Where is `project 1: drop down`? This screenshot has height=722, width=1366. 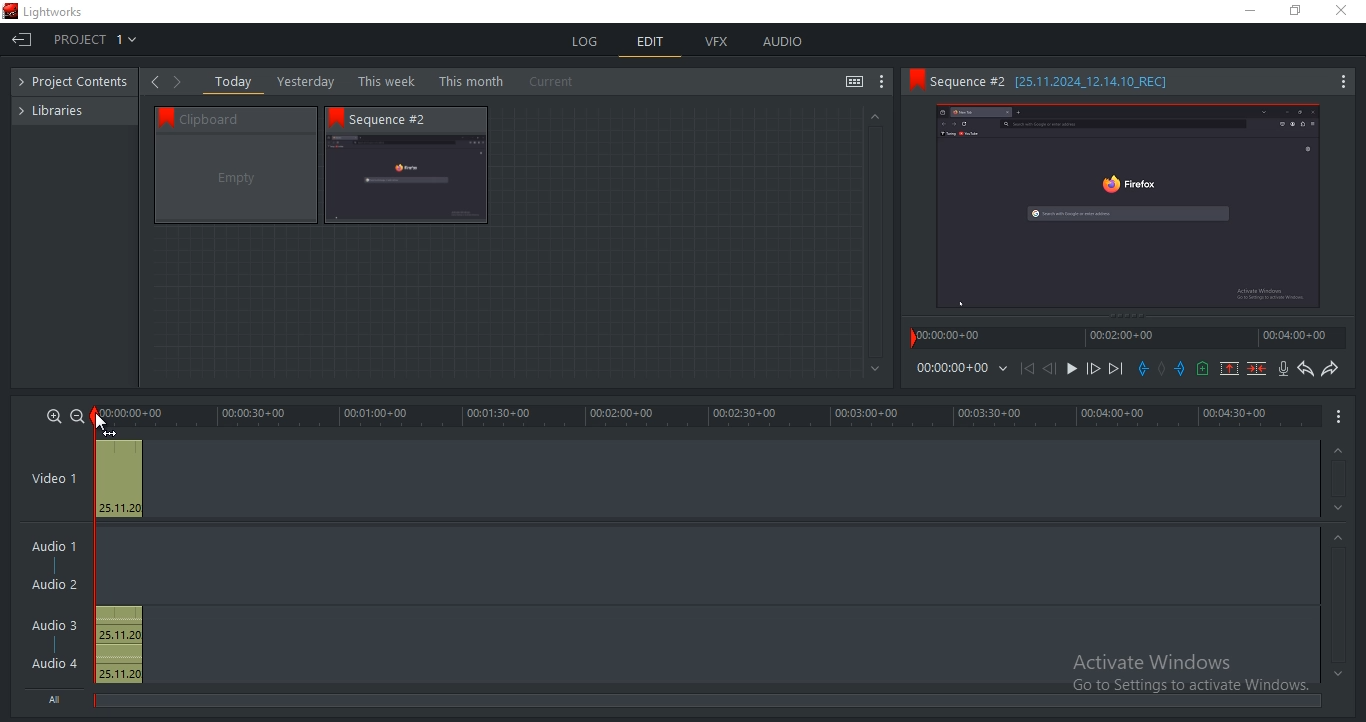
project 1: drop down is located at coordinates (91, 39).